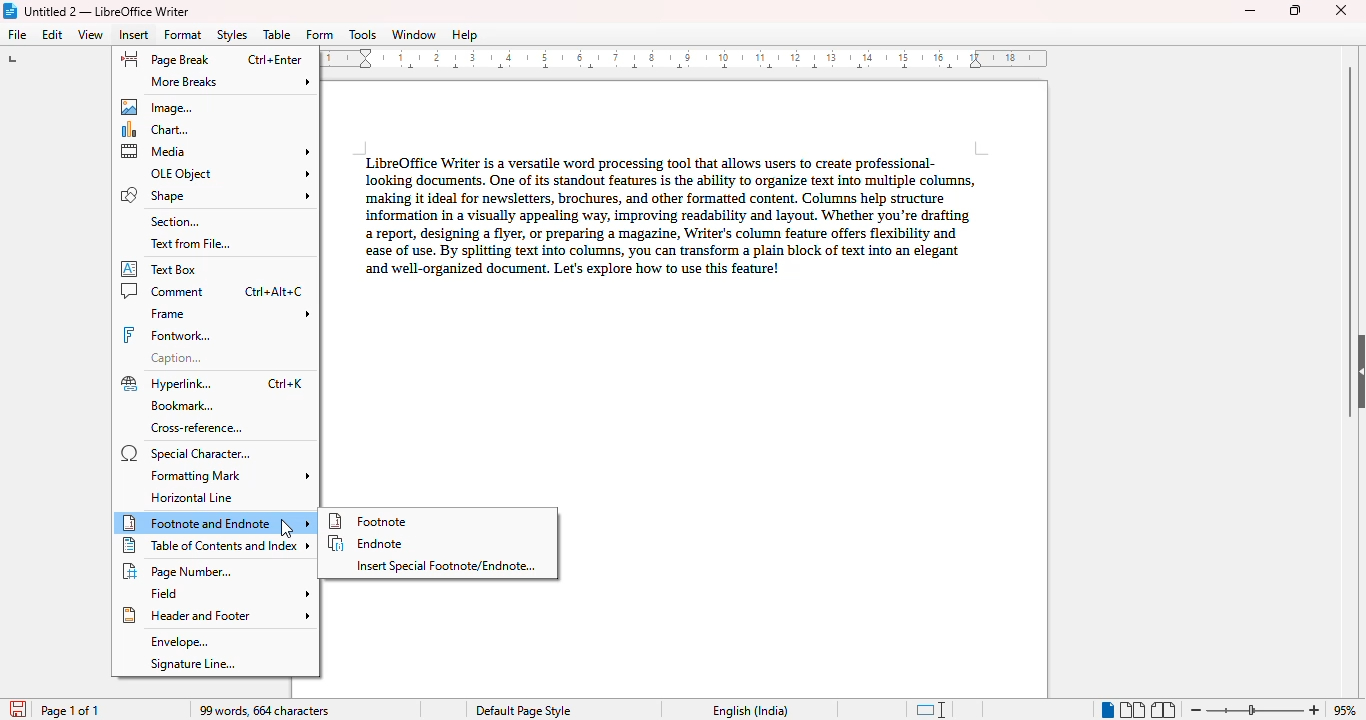 This screenshot has height=720, width=1366. Describe the element at coordinates (231, 476) in the screenshot. I see `formatting mark` at that location.